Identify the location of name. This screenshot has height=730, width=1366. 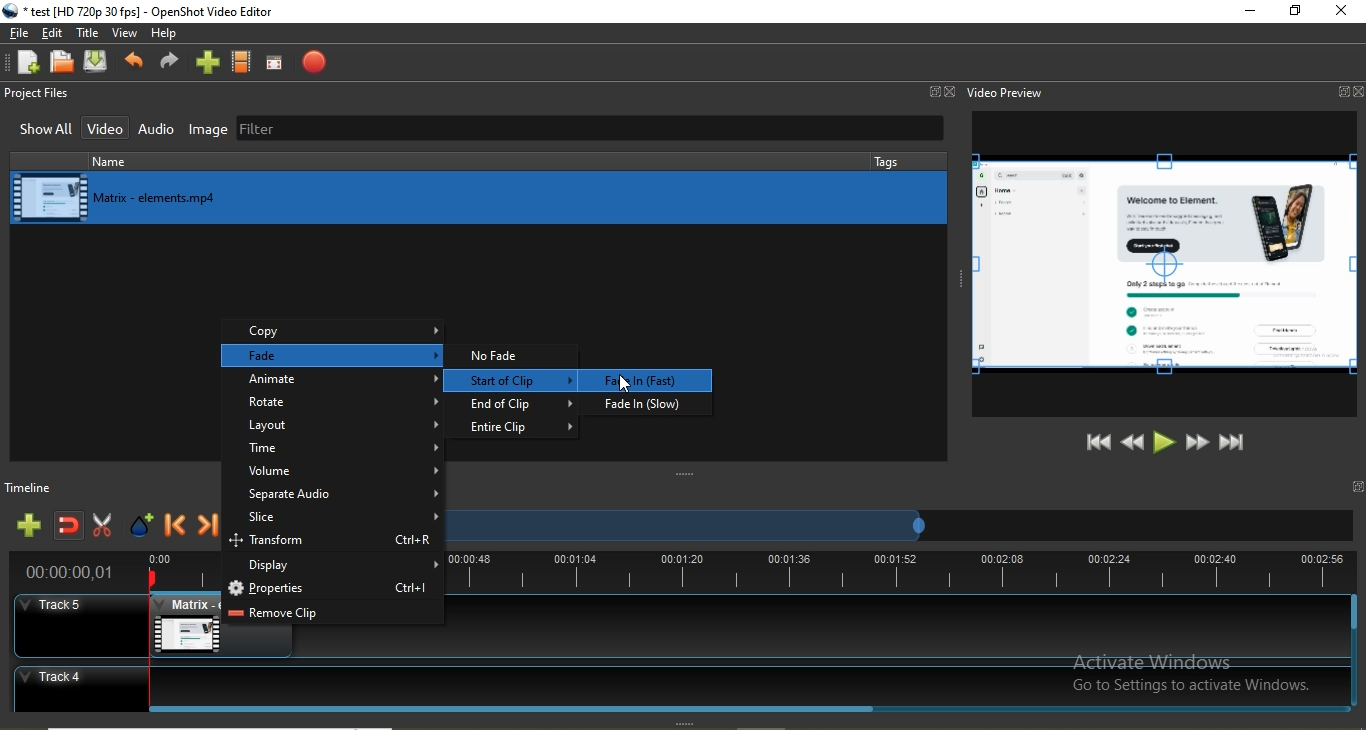
(160, 161).